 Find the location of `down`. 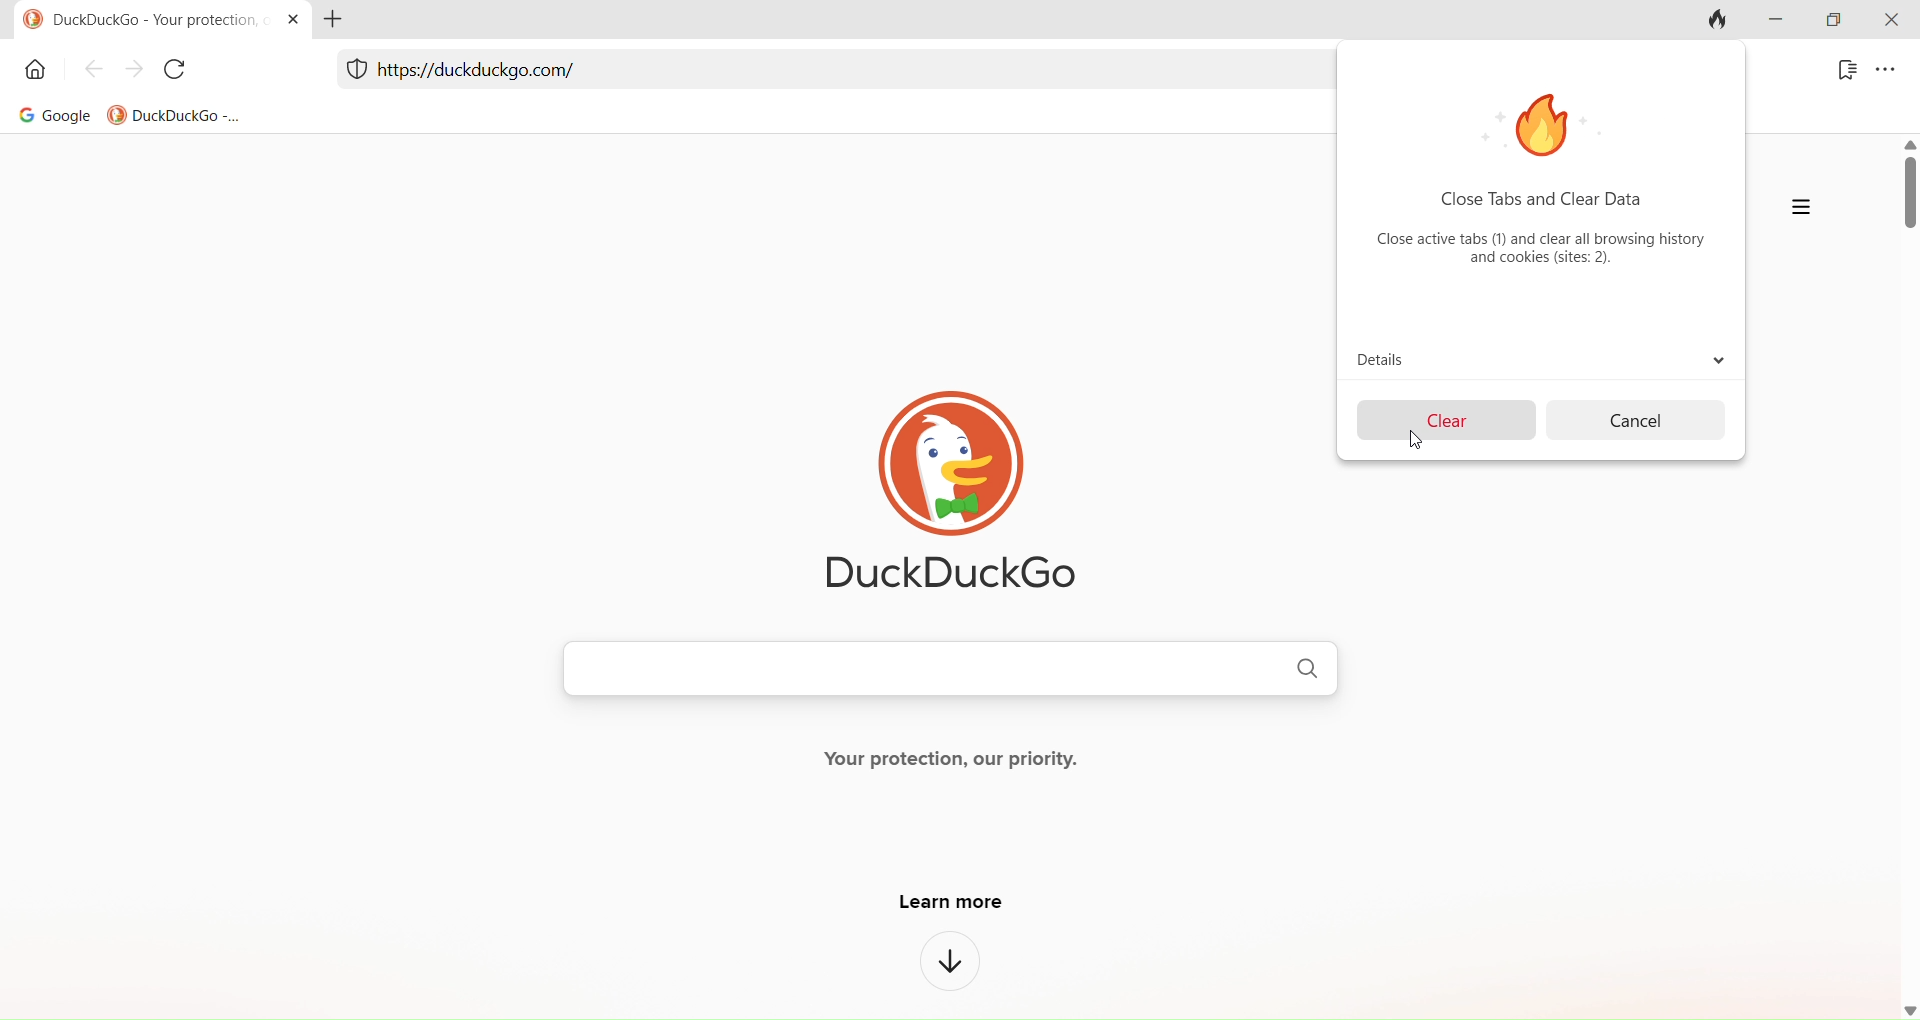

down is located at coordinates (1902, 1003).